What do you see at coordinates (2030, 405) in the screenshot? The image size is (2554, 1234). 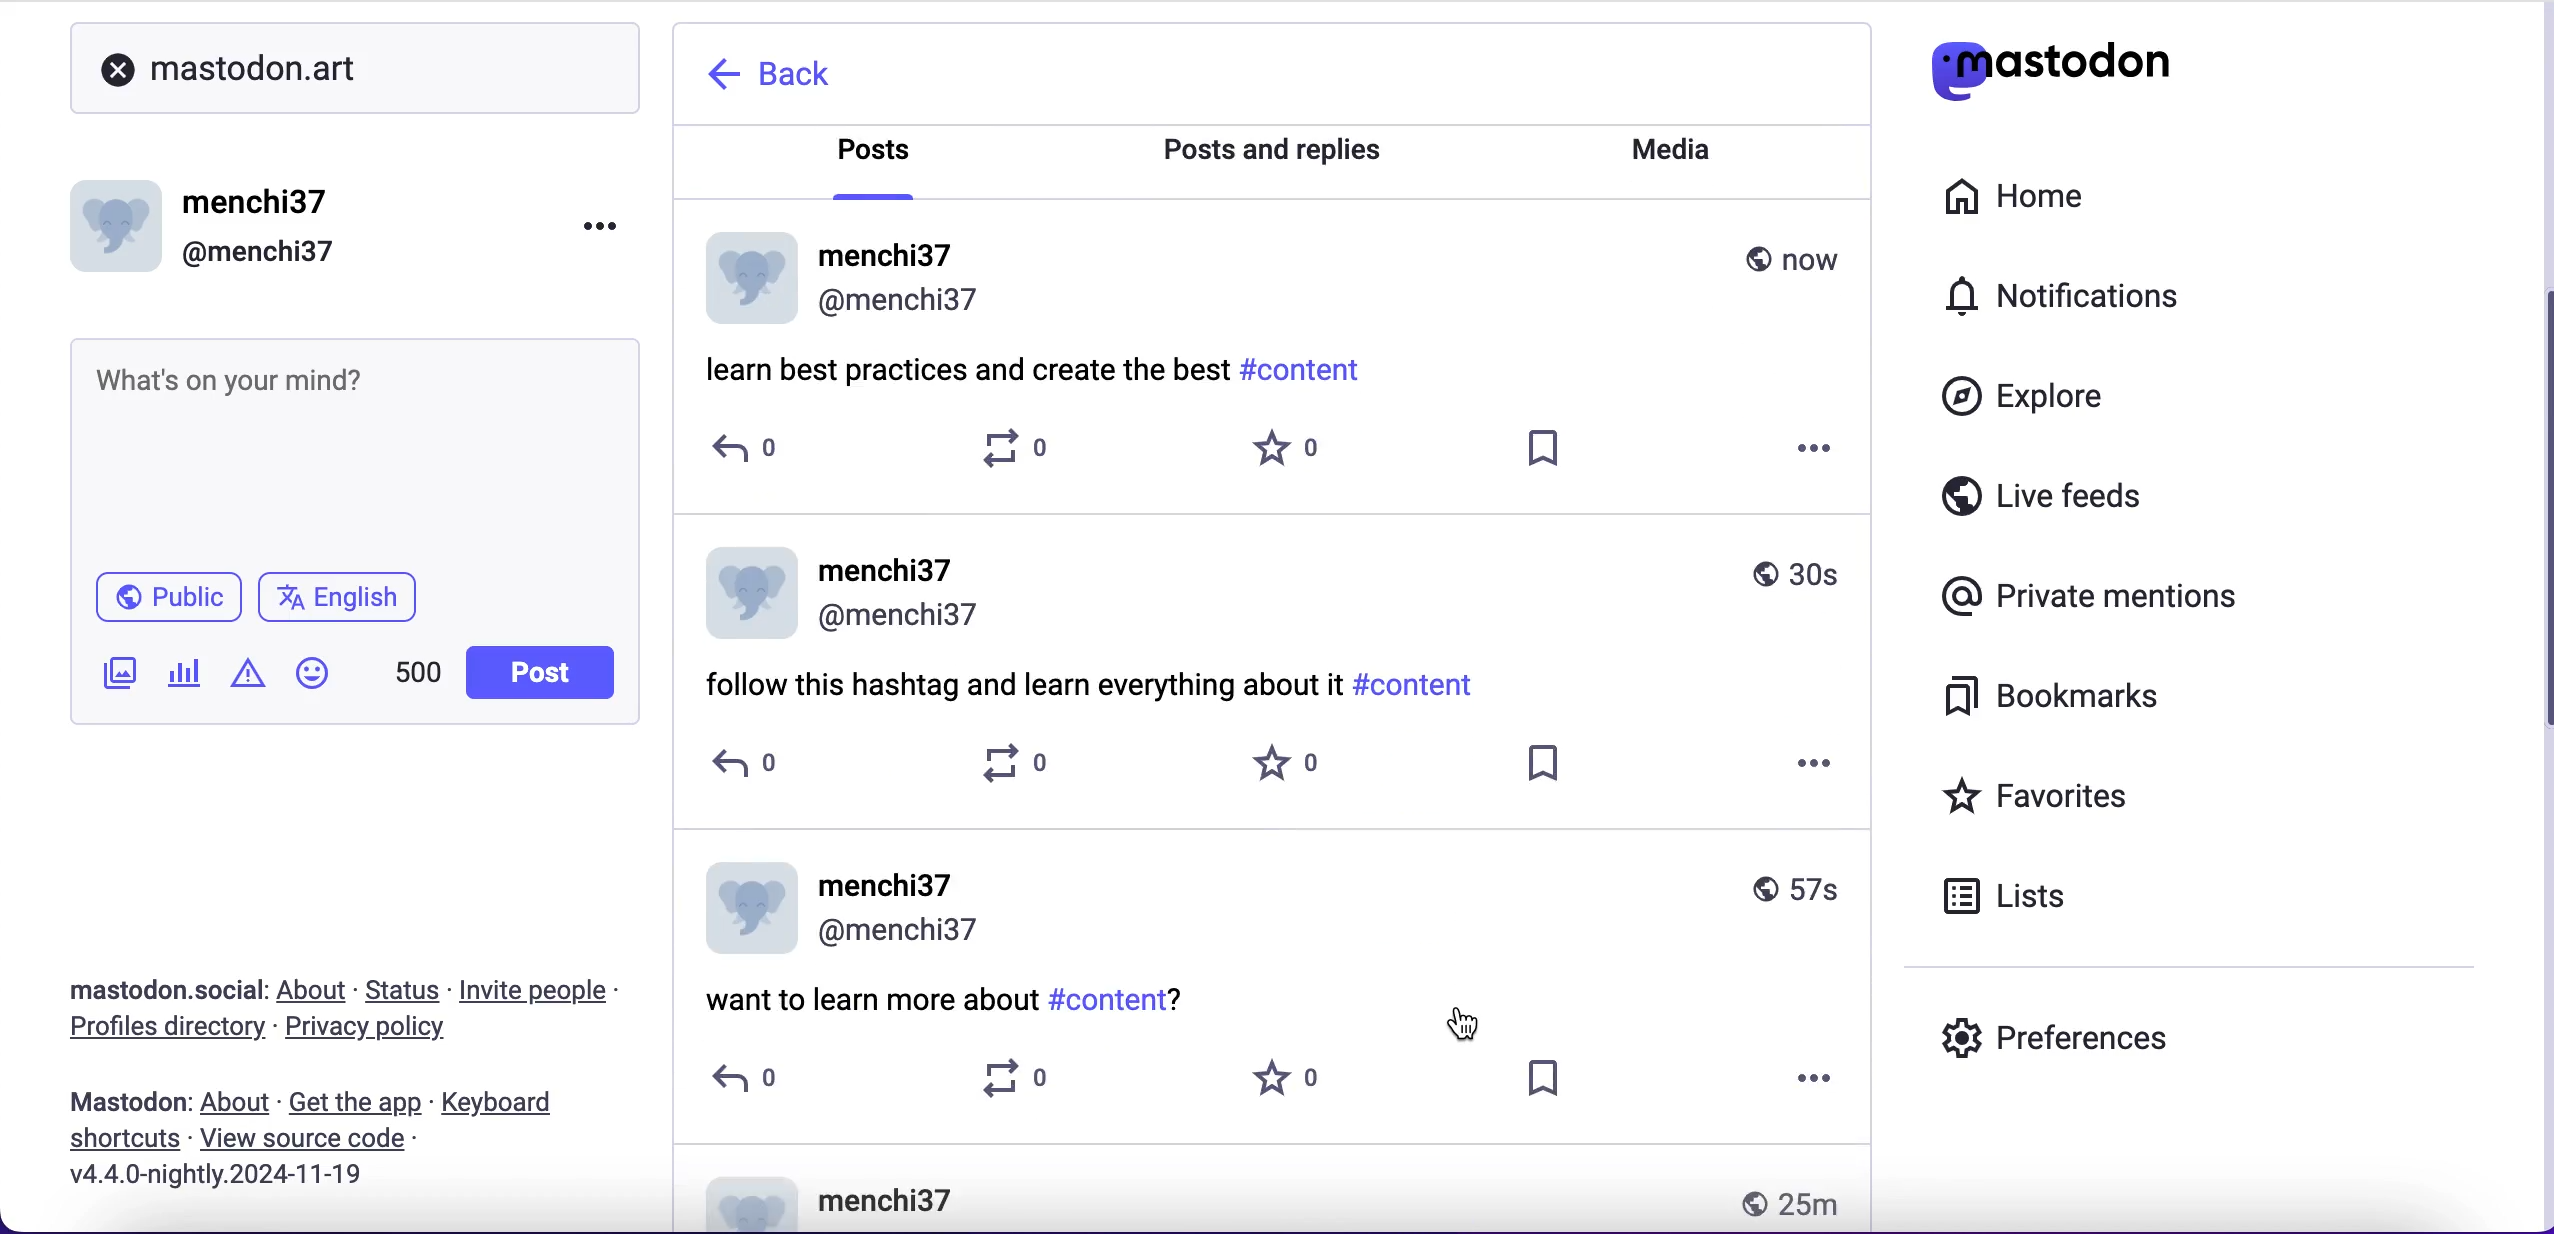 I see `explore` at bounding box center [2030, 405].